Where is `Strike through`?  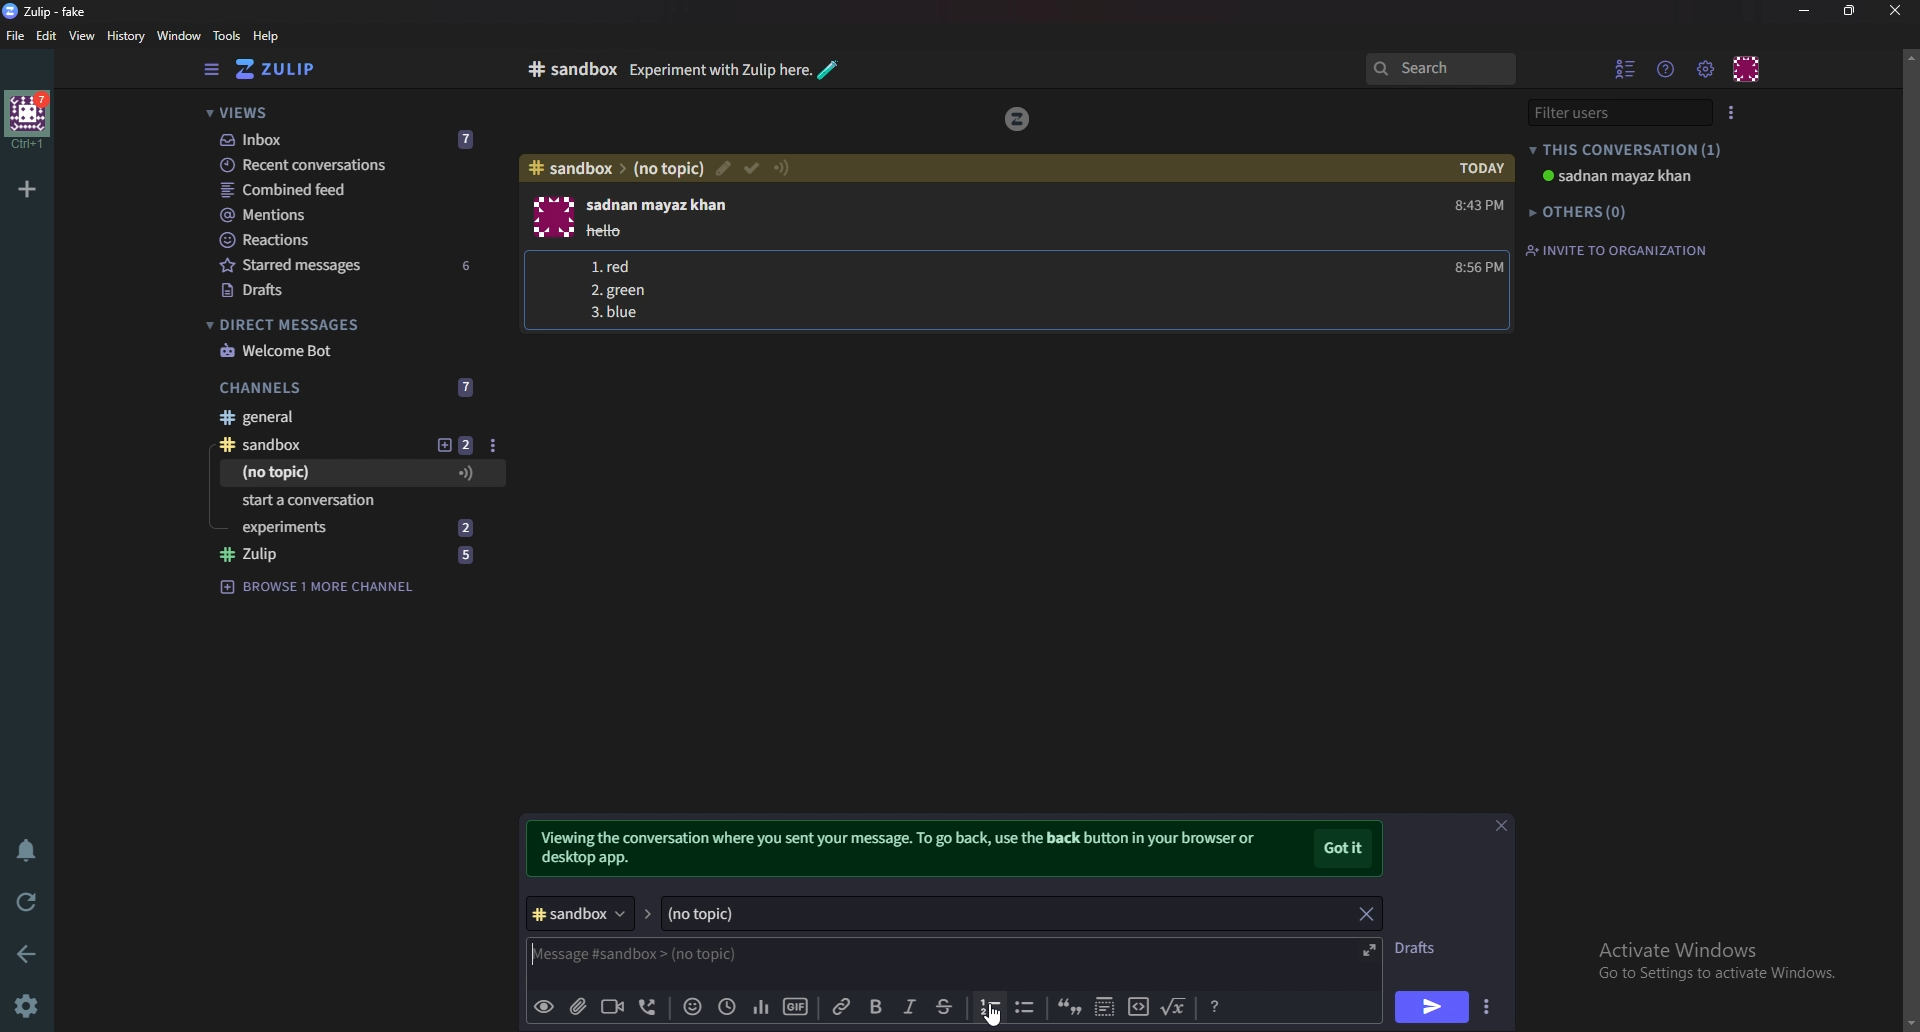
Strike through is located at coordinates (945, 1007).